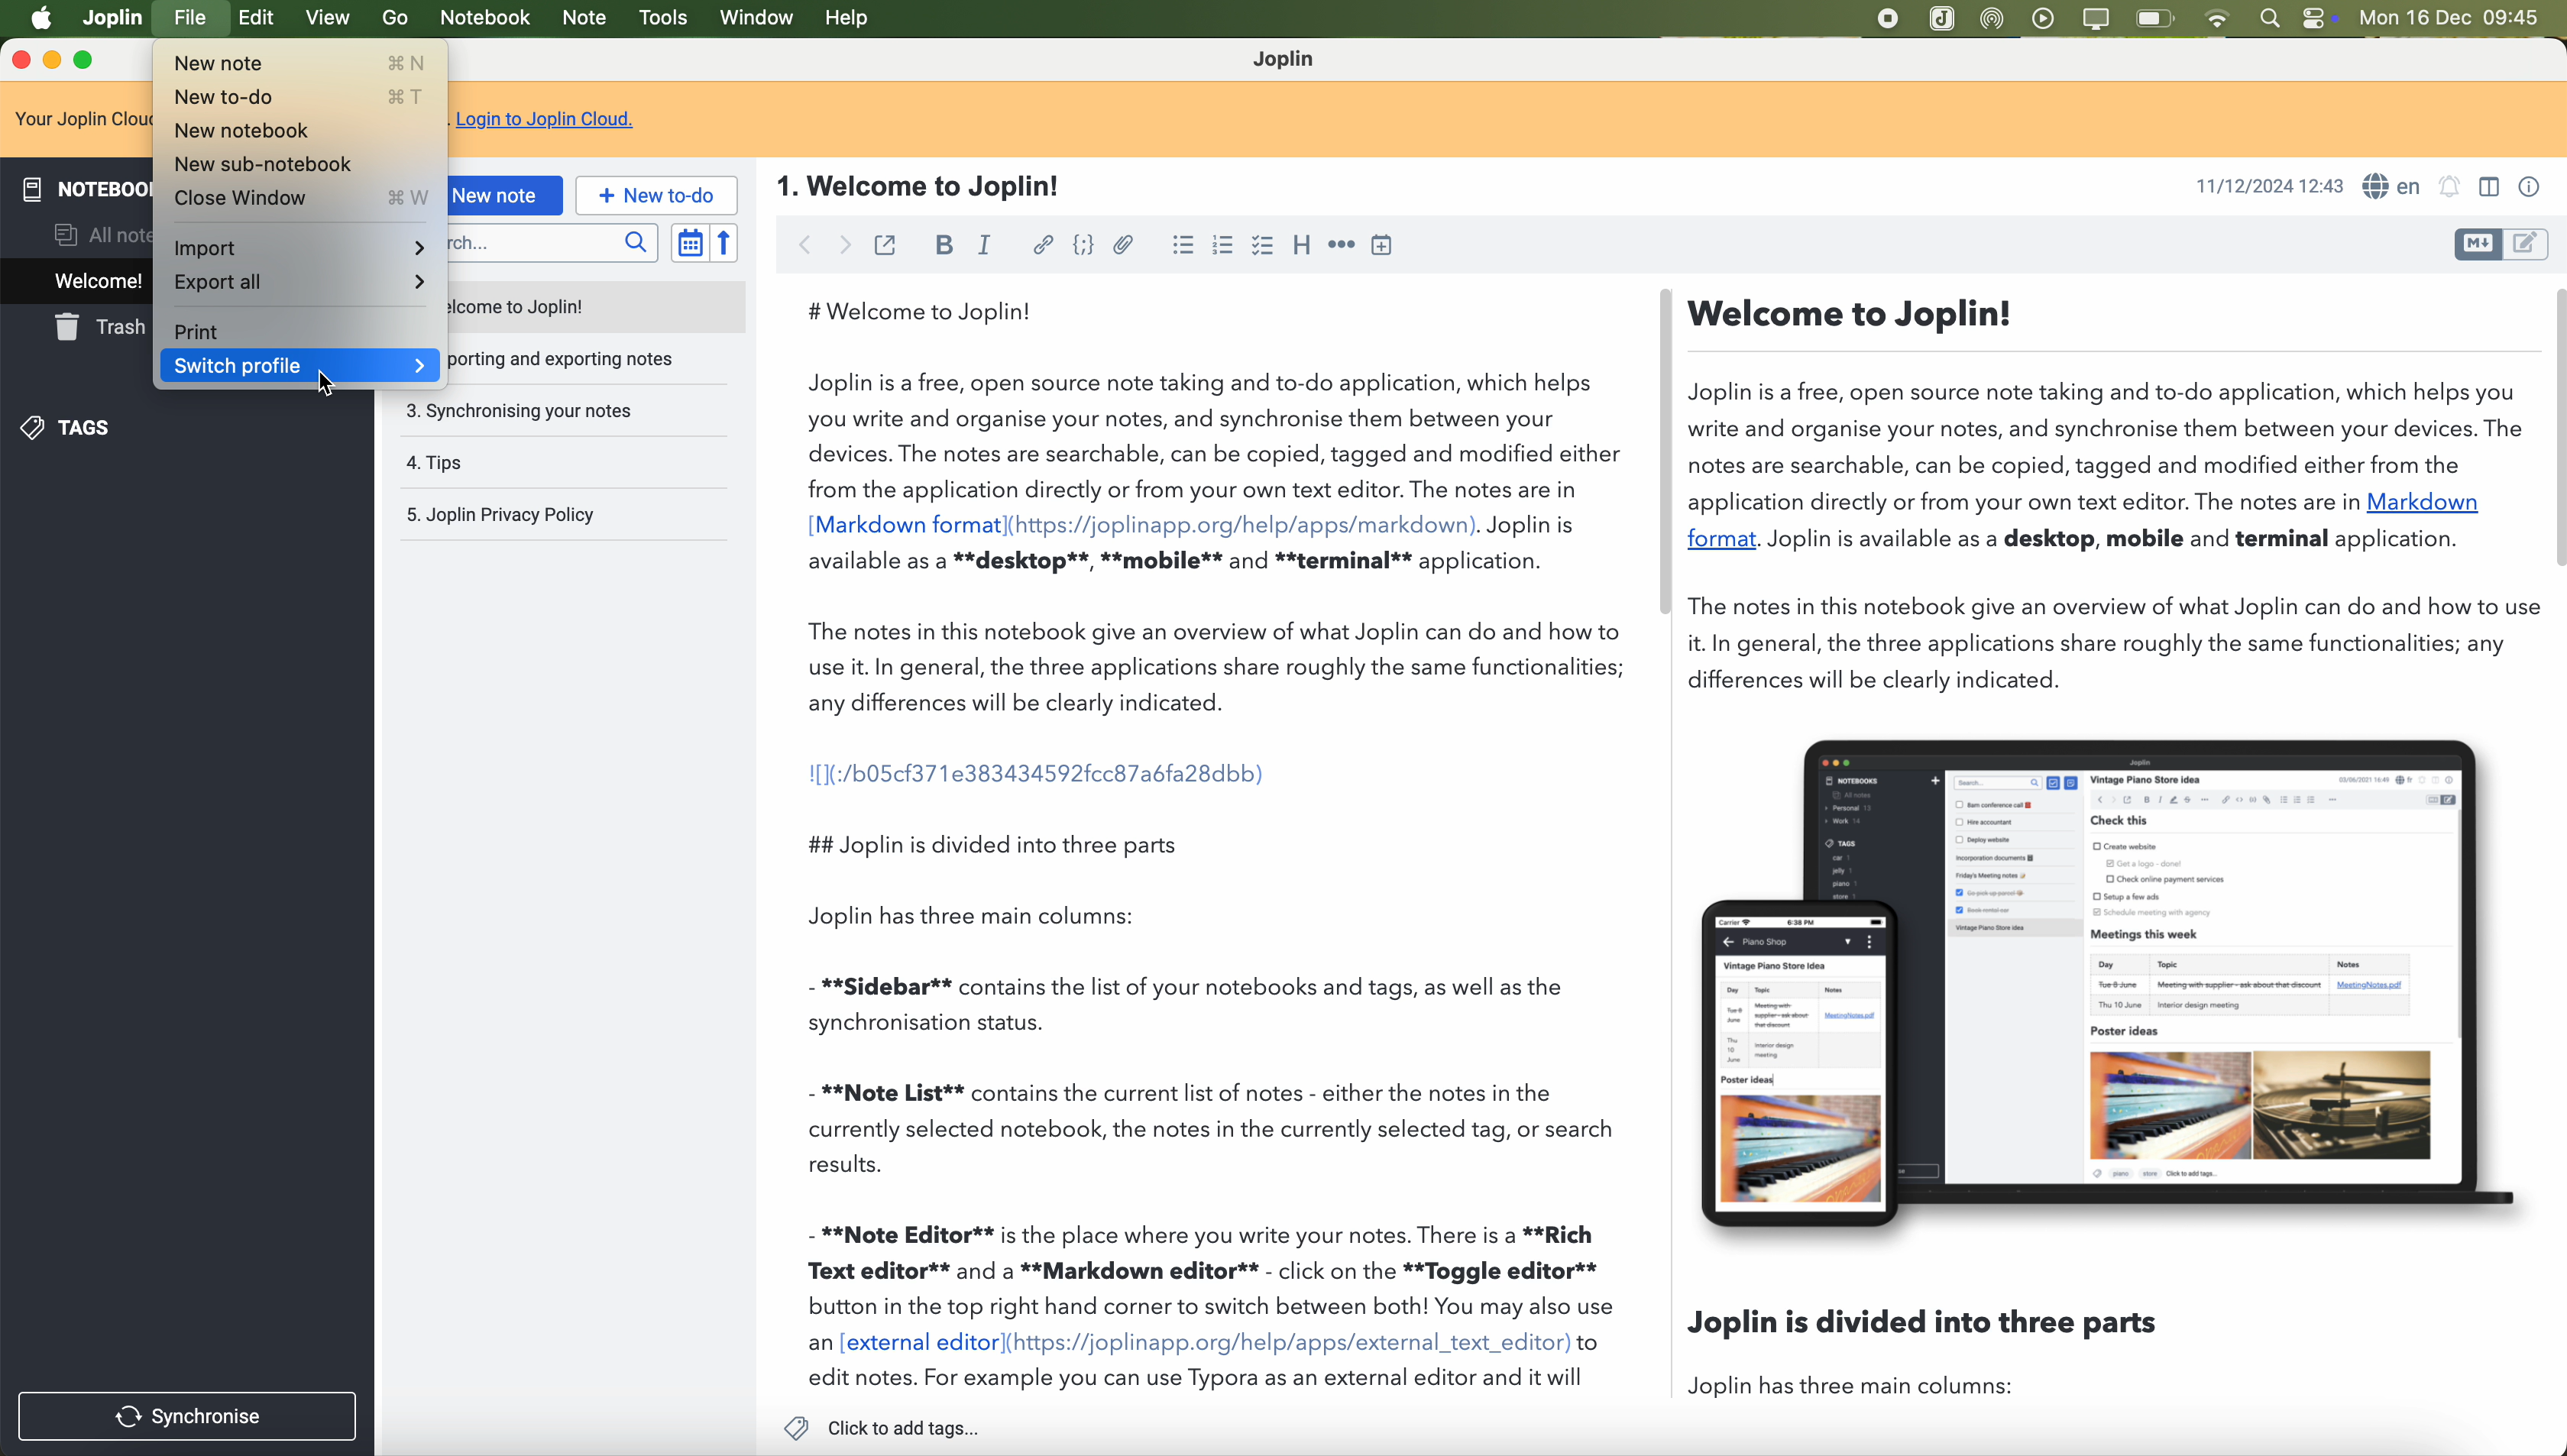 This screenshot has height=1456, width=2567. I want to click on italic, so click(988, 244).